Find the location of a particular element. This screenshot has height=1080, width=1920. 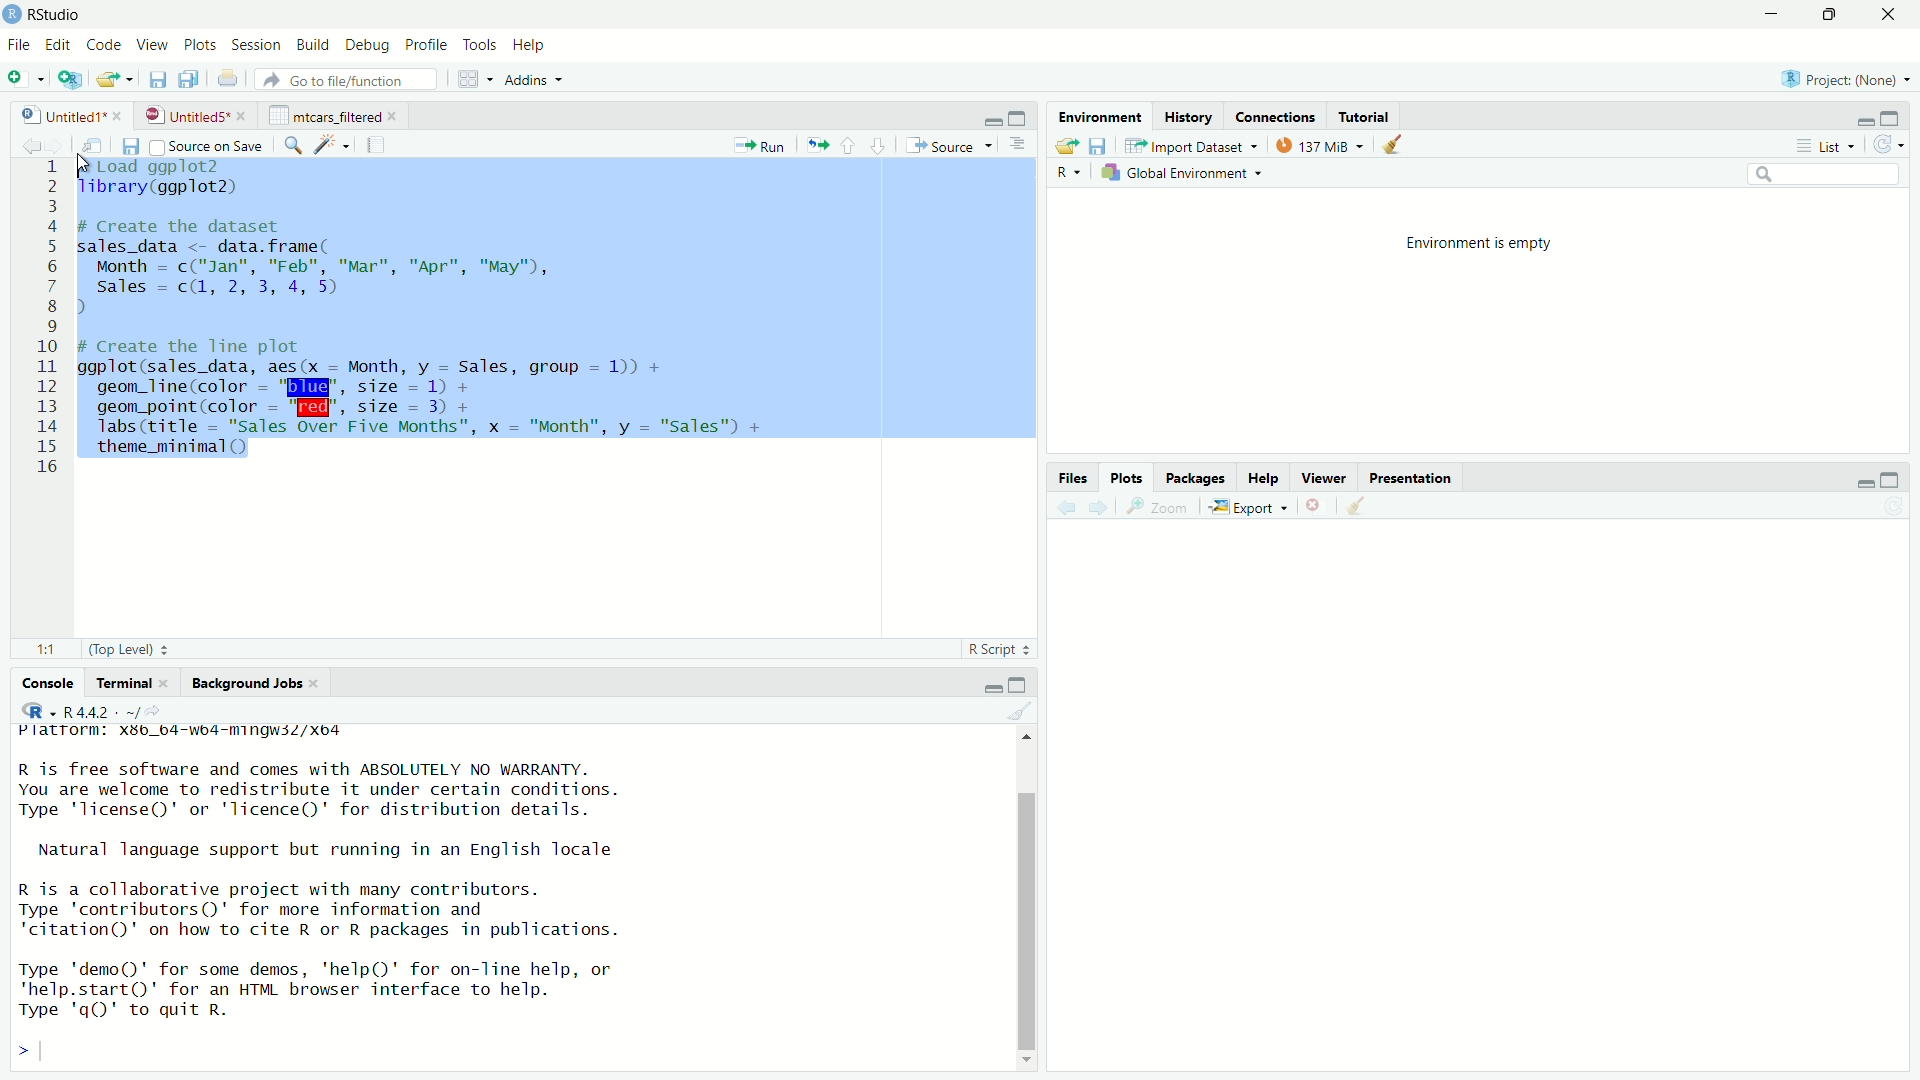

re-run the previous section is located at coordinates (818, 145).